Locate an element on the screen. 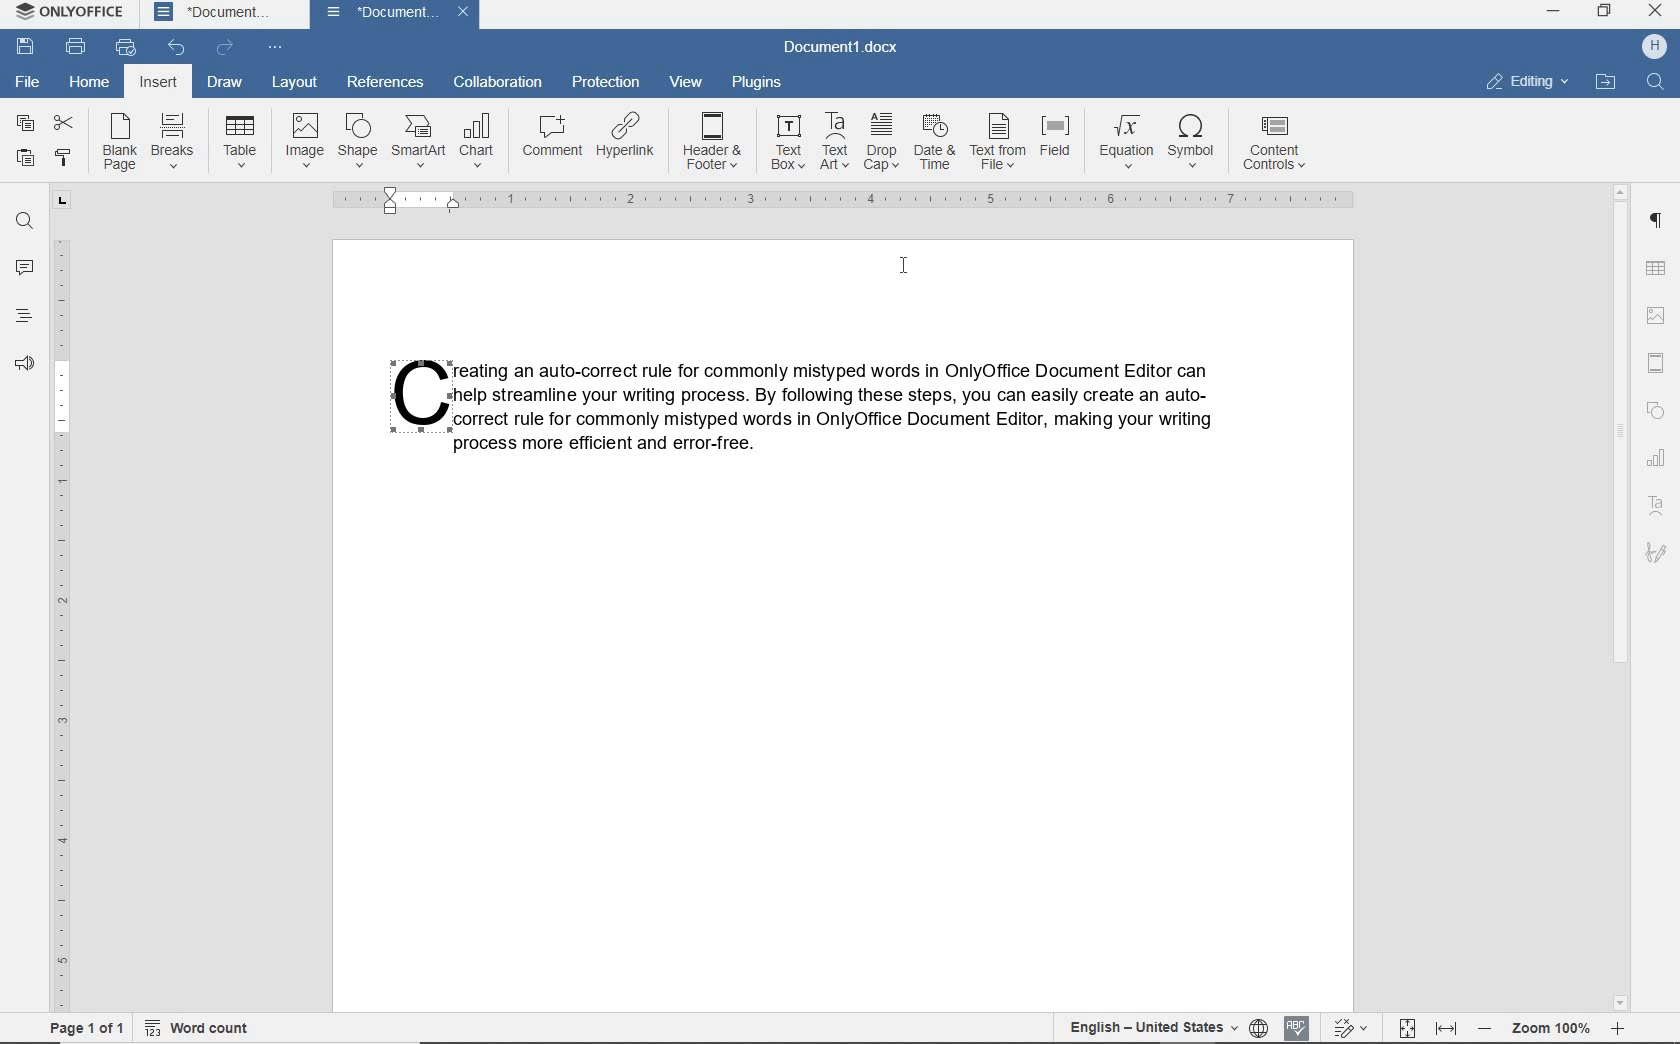 The width and height of the screenshot is (1680, 1044). breaks is located at coordinates (173, 139).